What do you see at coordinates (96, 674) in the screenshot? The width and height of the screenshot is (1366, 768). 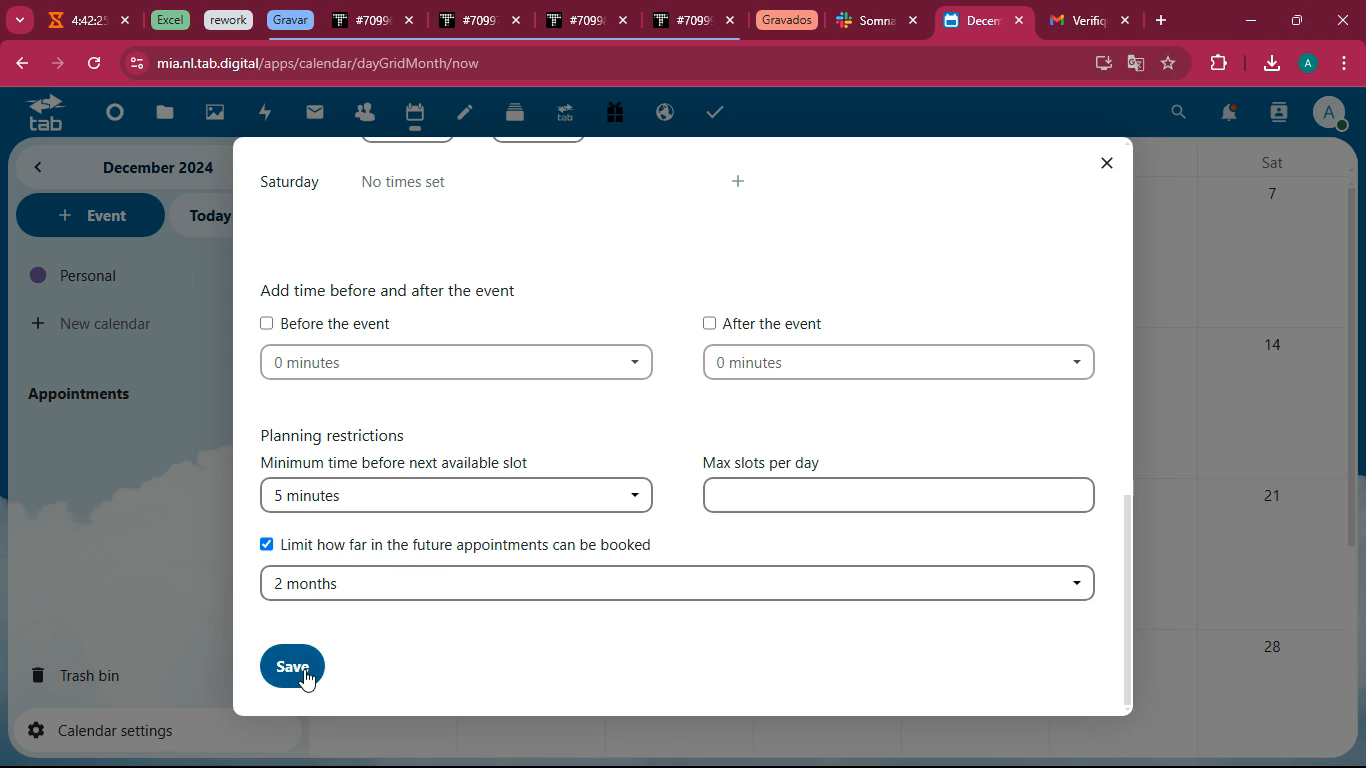 I see `trash bin` at bounding box center [96, 674].